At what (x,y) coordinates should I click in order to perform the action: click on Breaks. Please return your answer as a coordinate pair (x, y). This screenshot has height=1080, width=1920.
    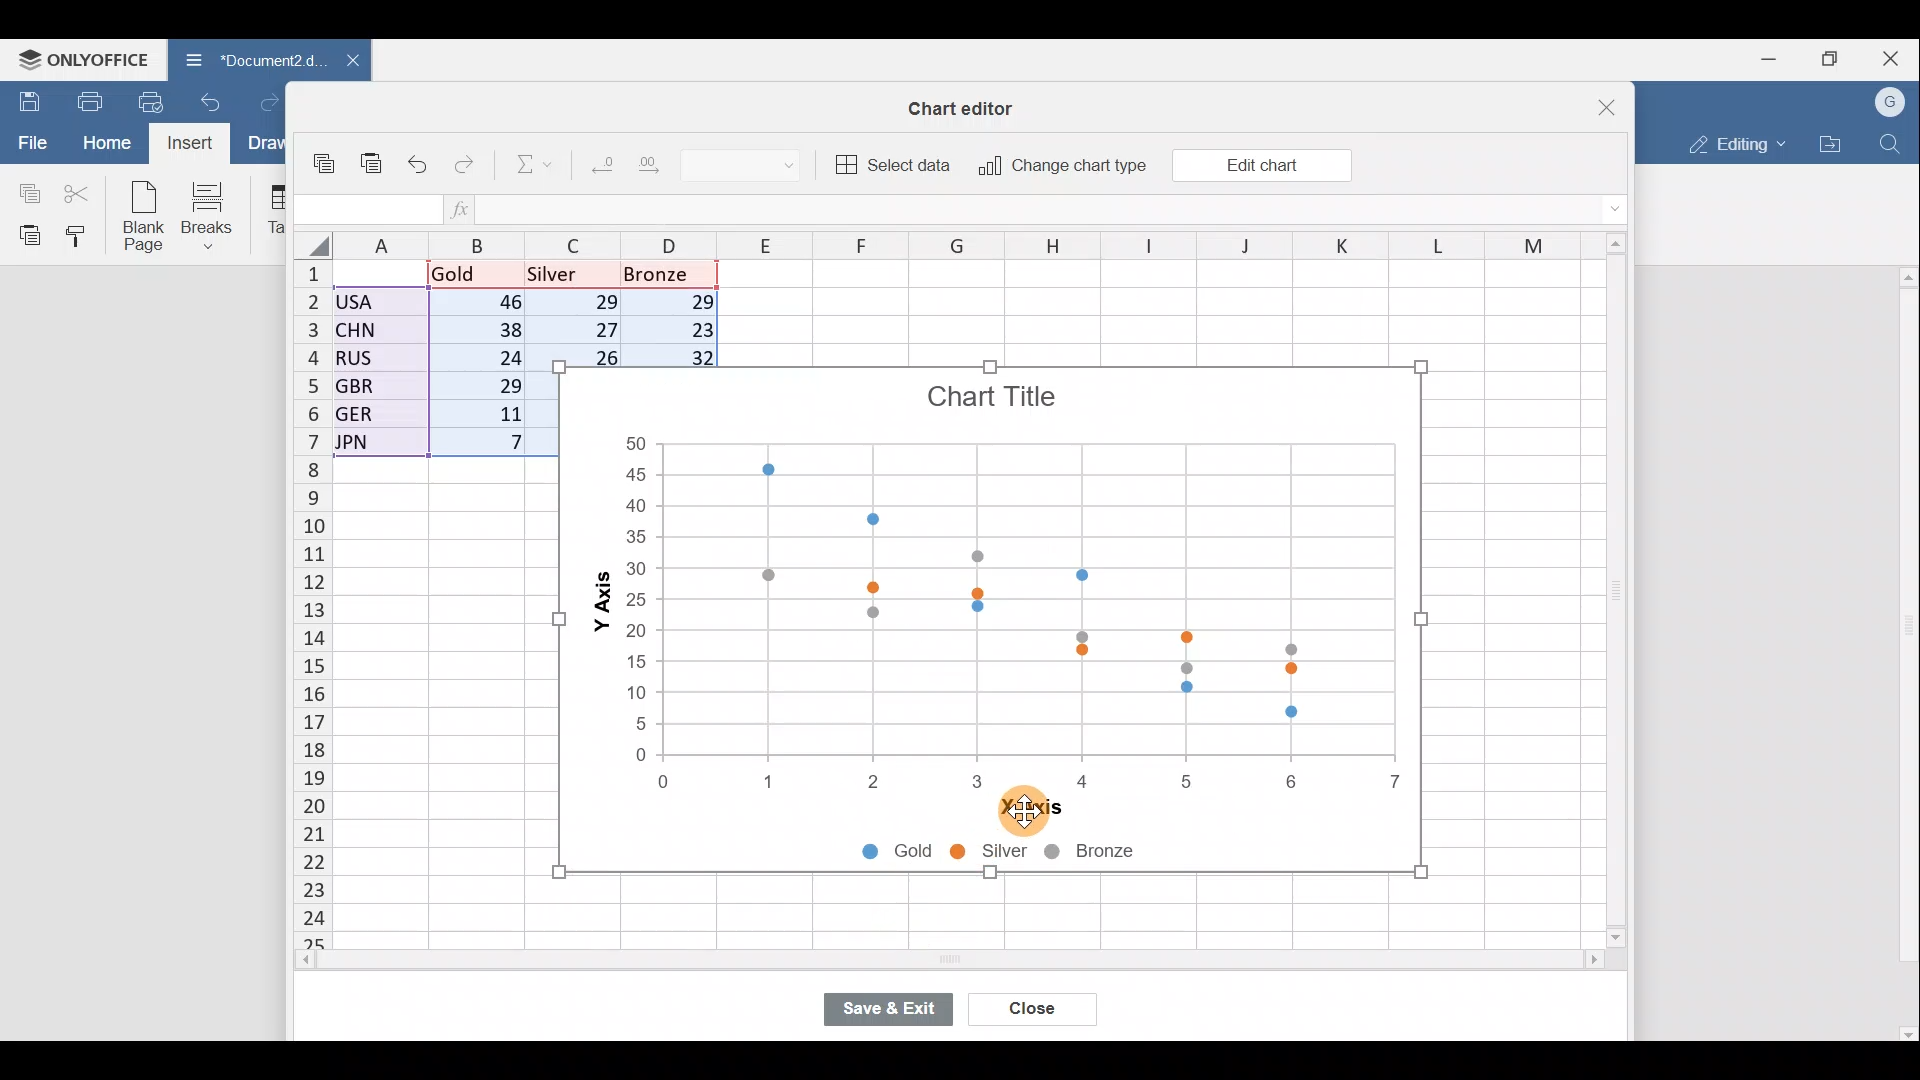
    Looking at the image, I should click on (215, 214).